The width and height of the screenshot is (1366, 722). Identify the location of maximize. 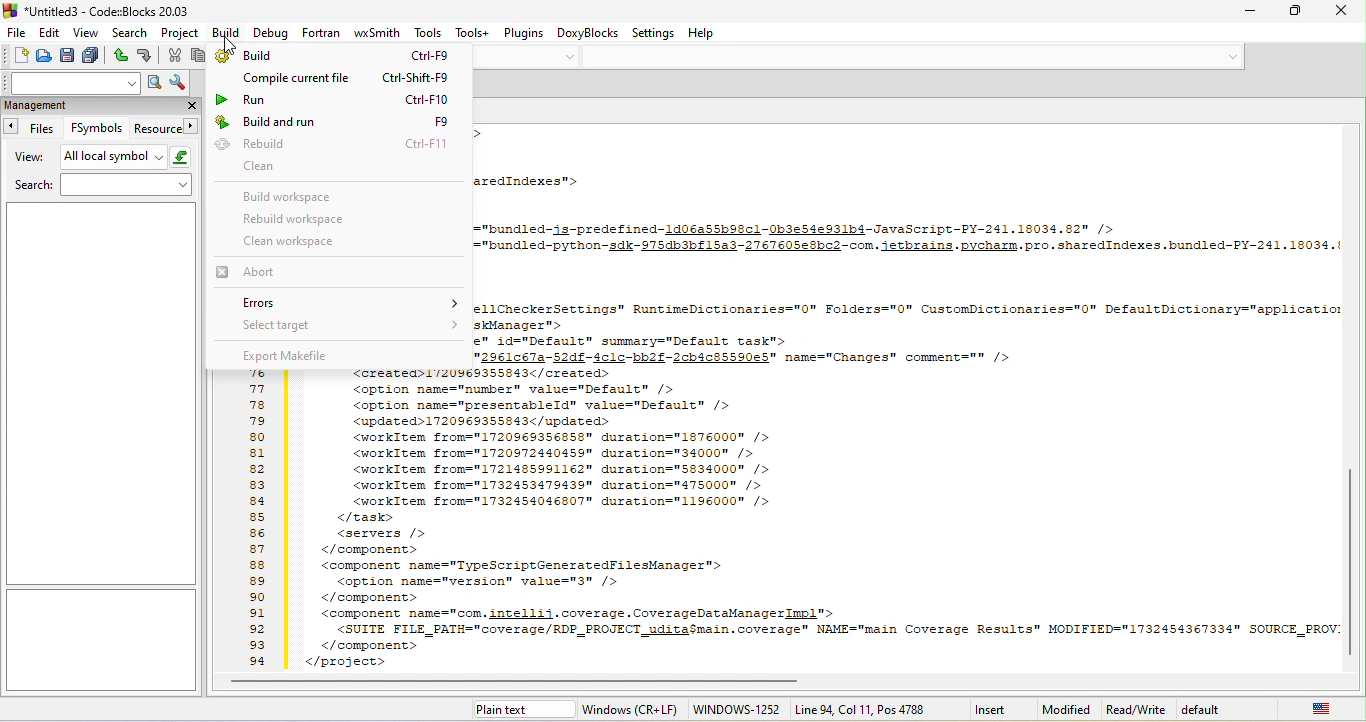
(1296, 10).